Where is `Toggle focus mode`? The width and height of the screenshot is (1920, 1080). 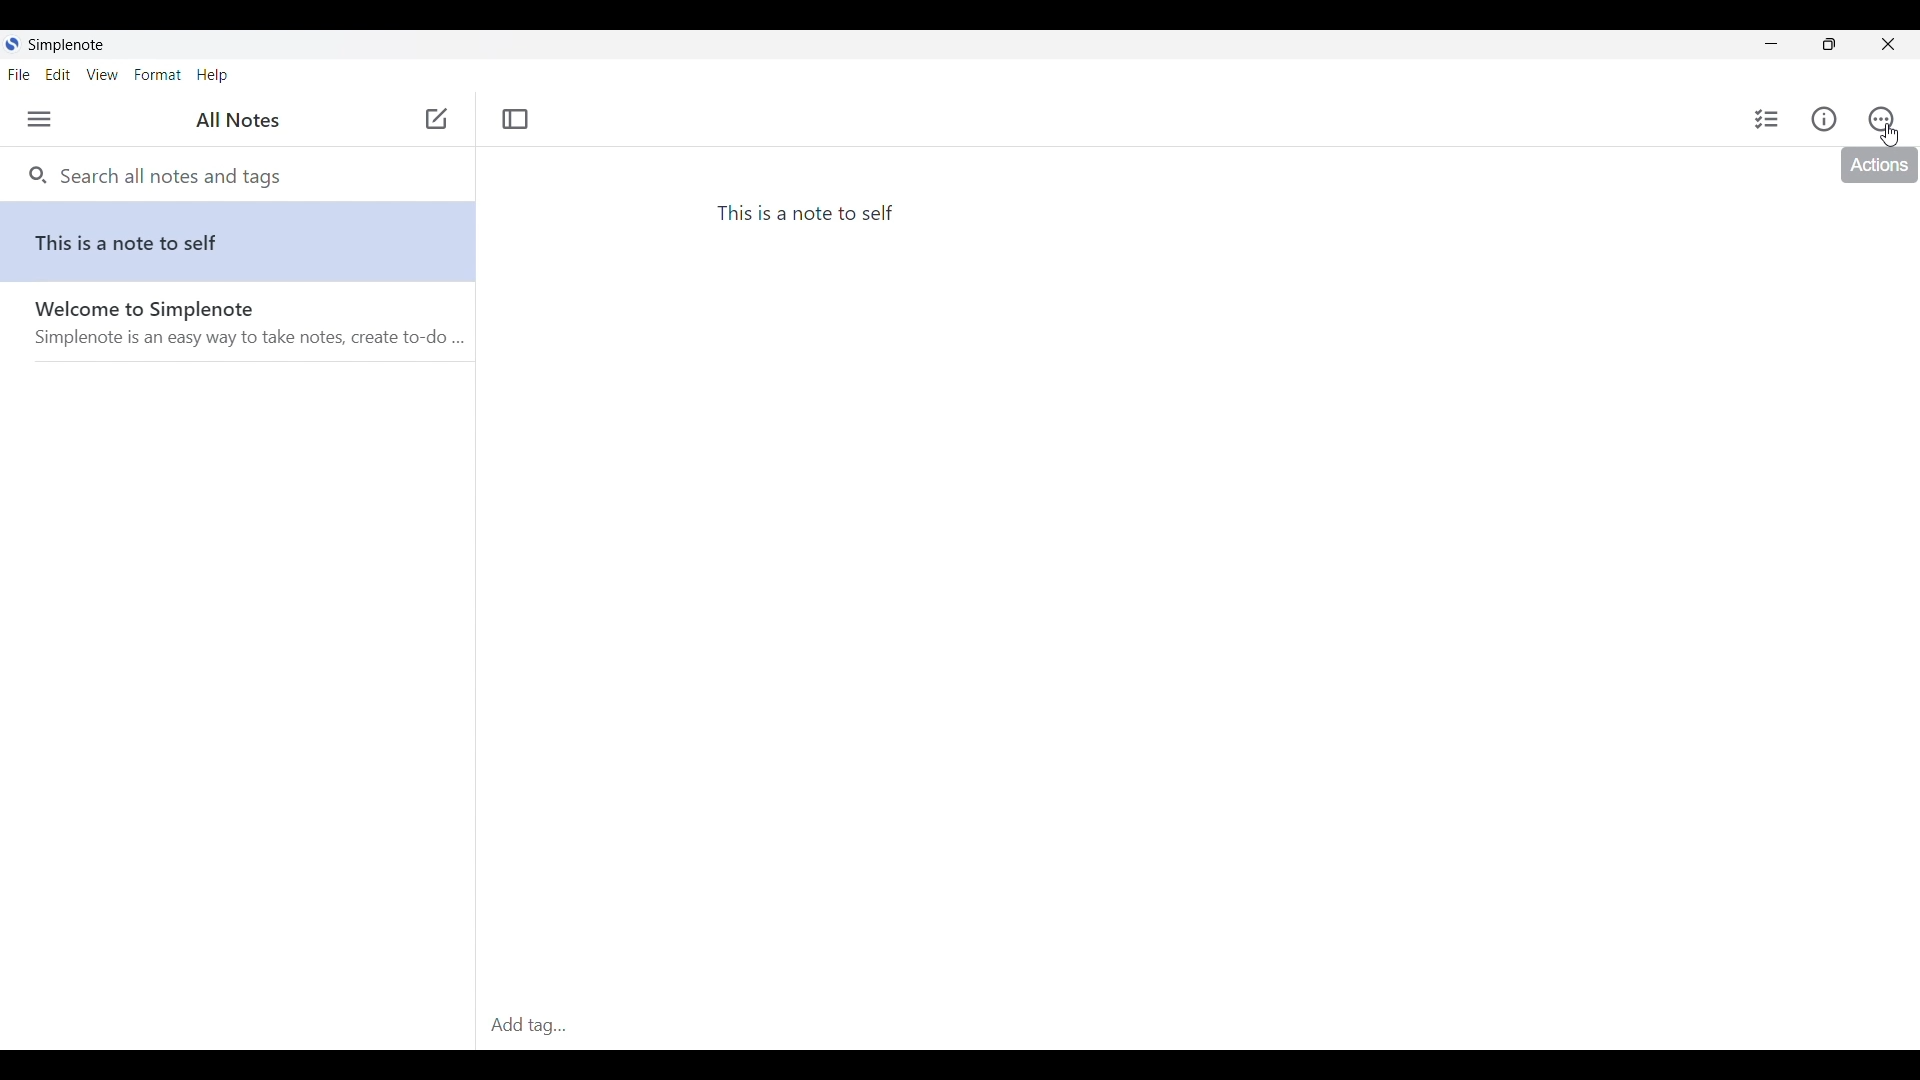 Toggle focus mode is located at coordinates (516, 118).